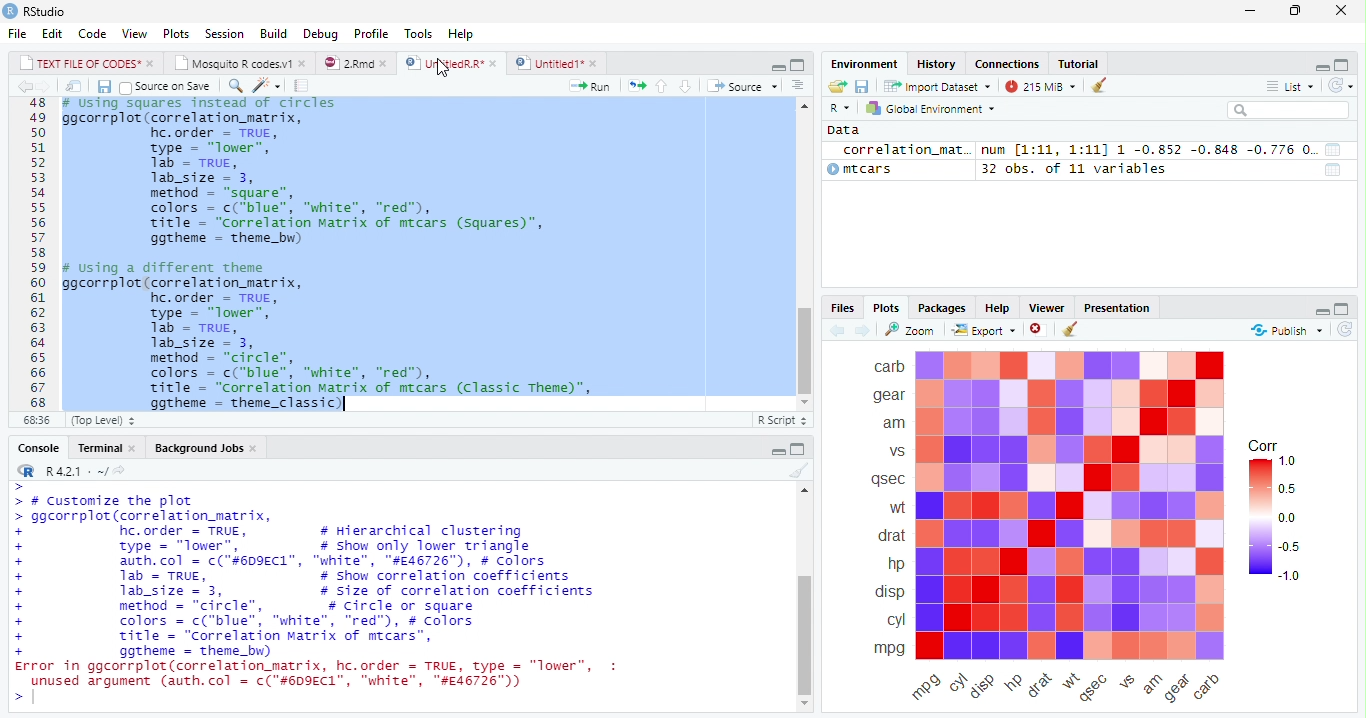 Image resolution: width=1366 pixels, height=718 pixels. Describe the element at coordinates (322, 34) in the screenshot. I see `Debug` at that location.